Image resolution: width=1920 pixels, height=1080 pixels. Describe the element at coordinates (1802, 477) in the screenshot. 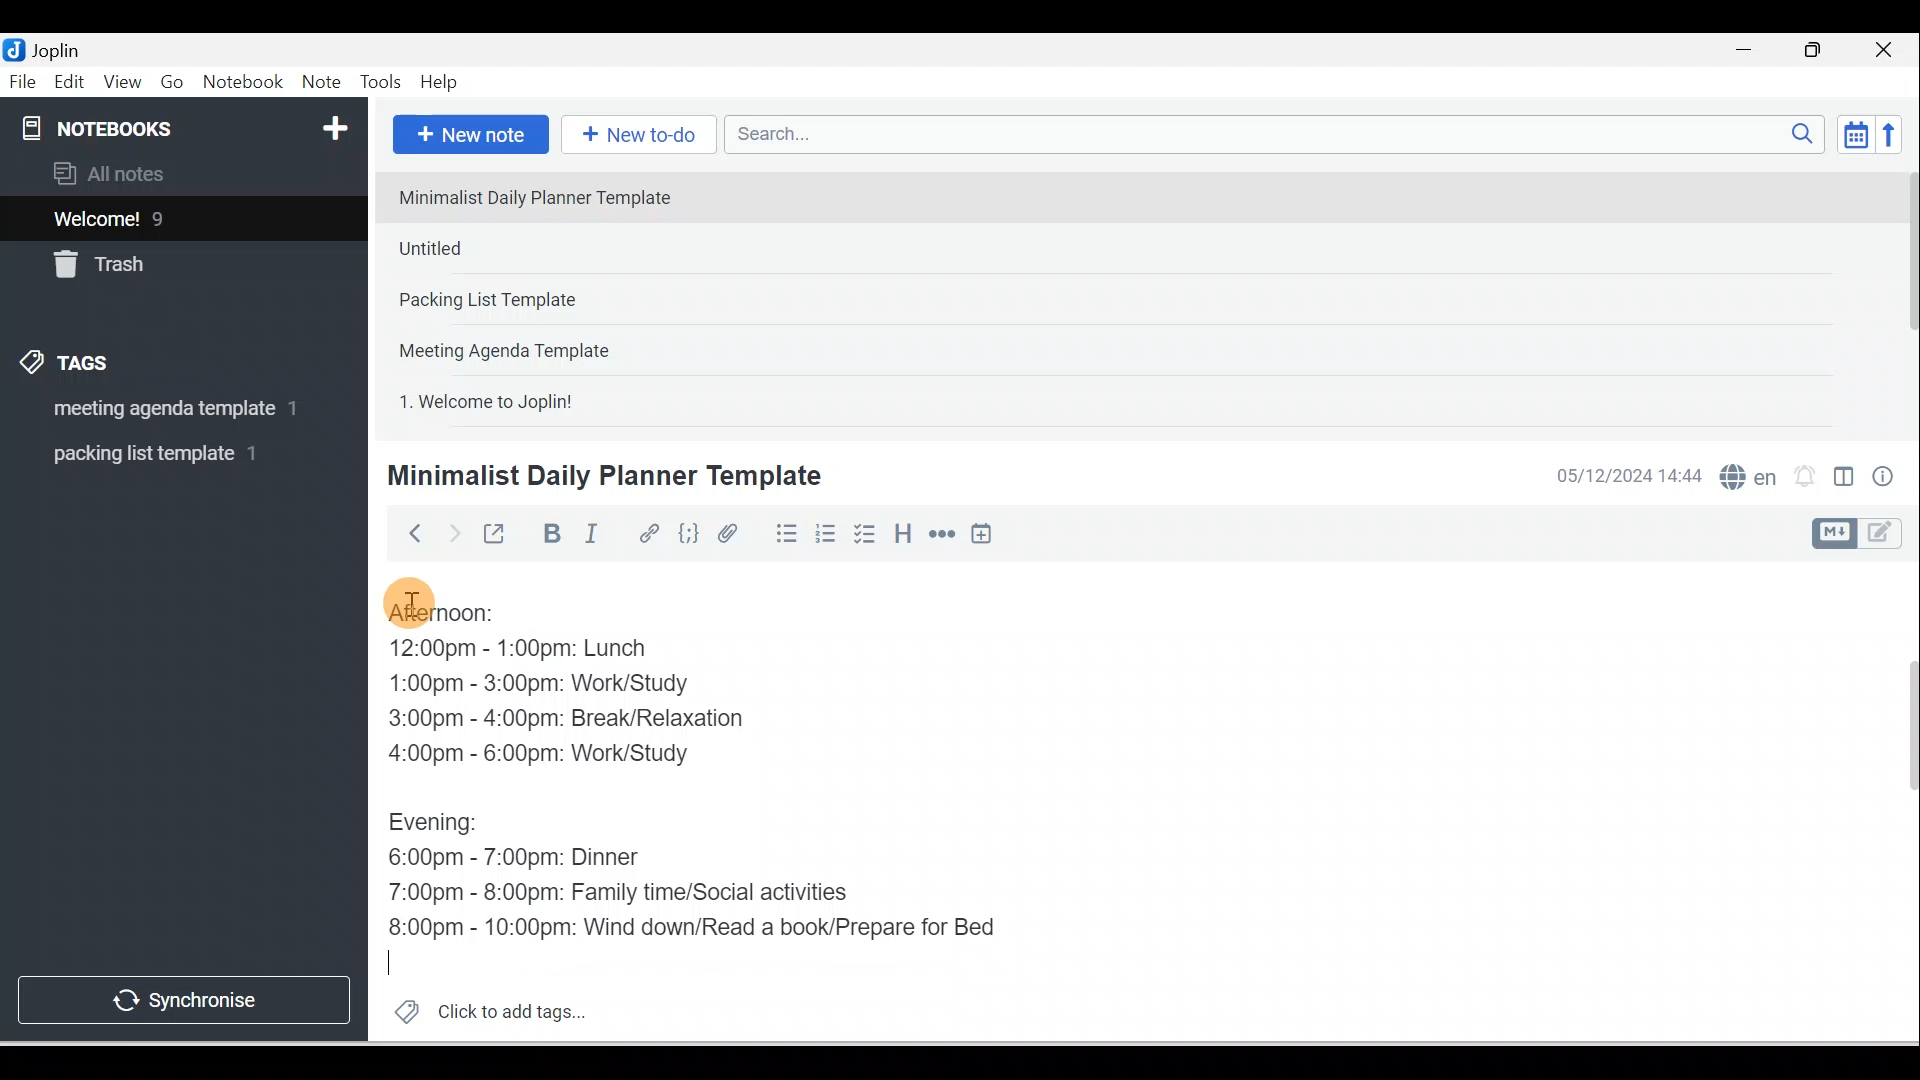

I see `Set alarm` at that location.